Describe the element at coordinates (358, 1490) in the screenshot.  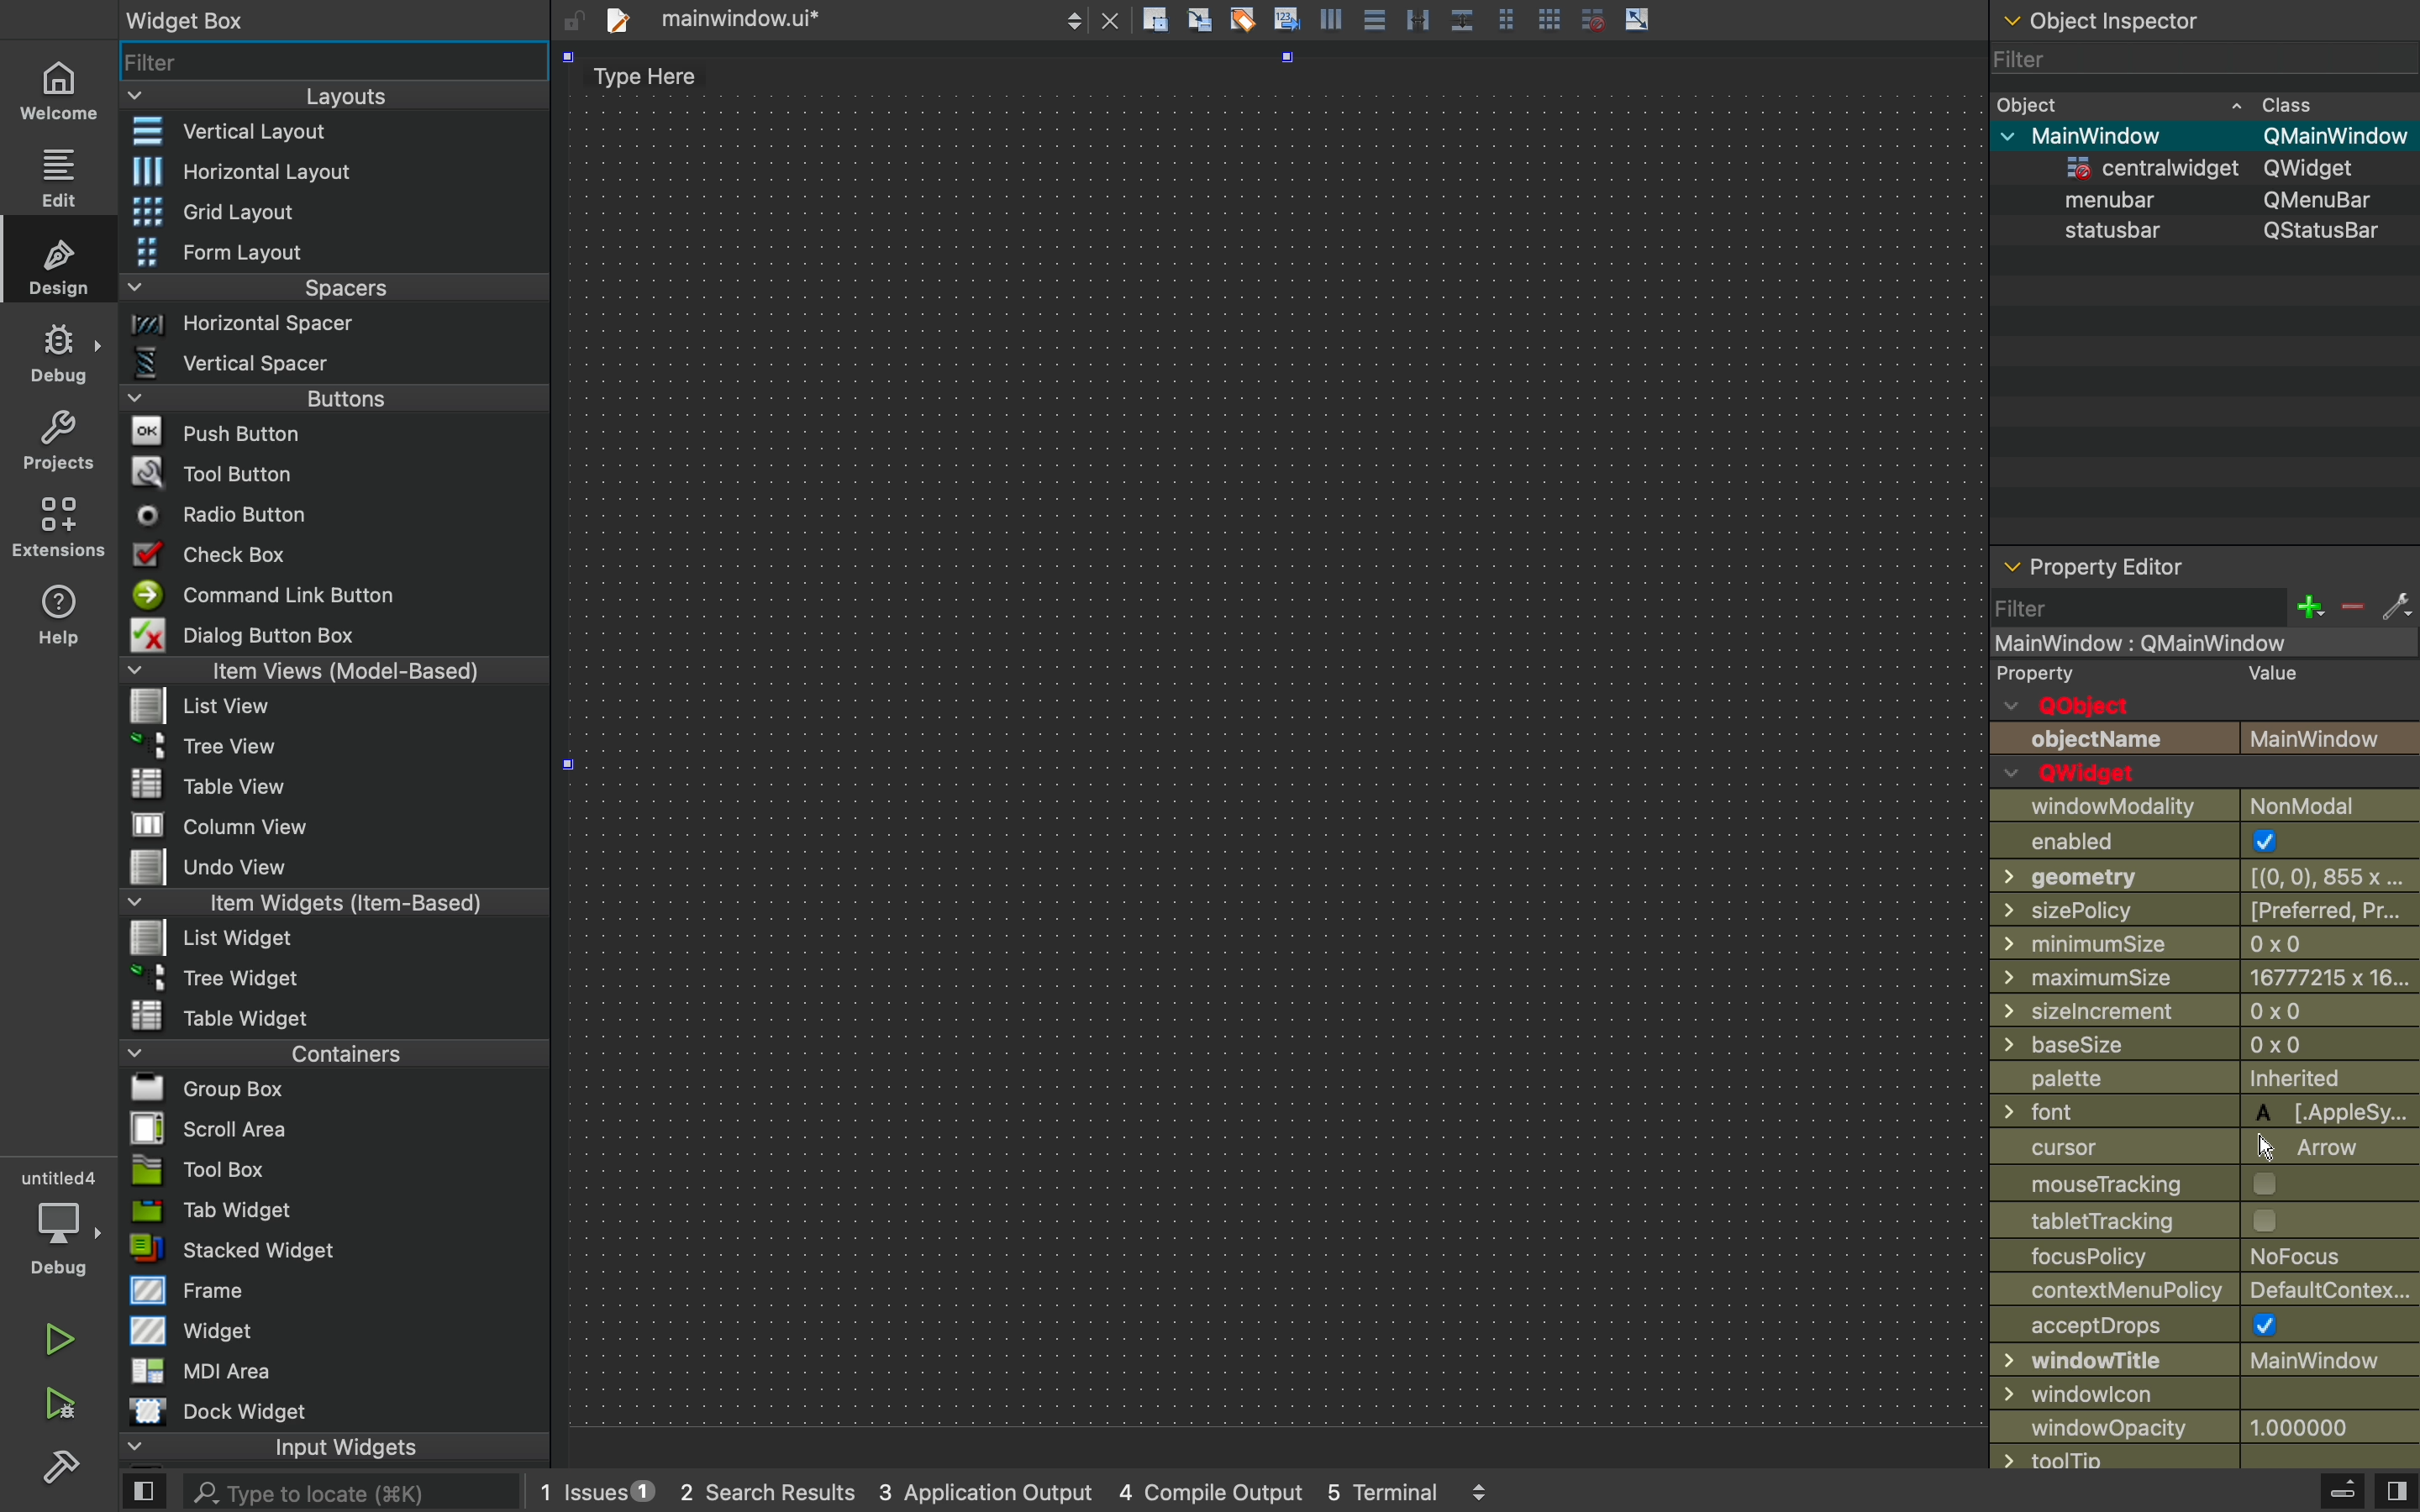
I see `search ` at that location.